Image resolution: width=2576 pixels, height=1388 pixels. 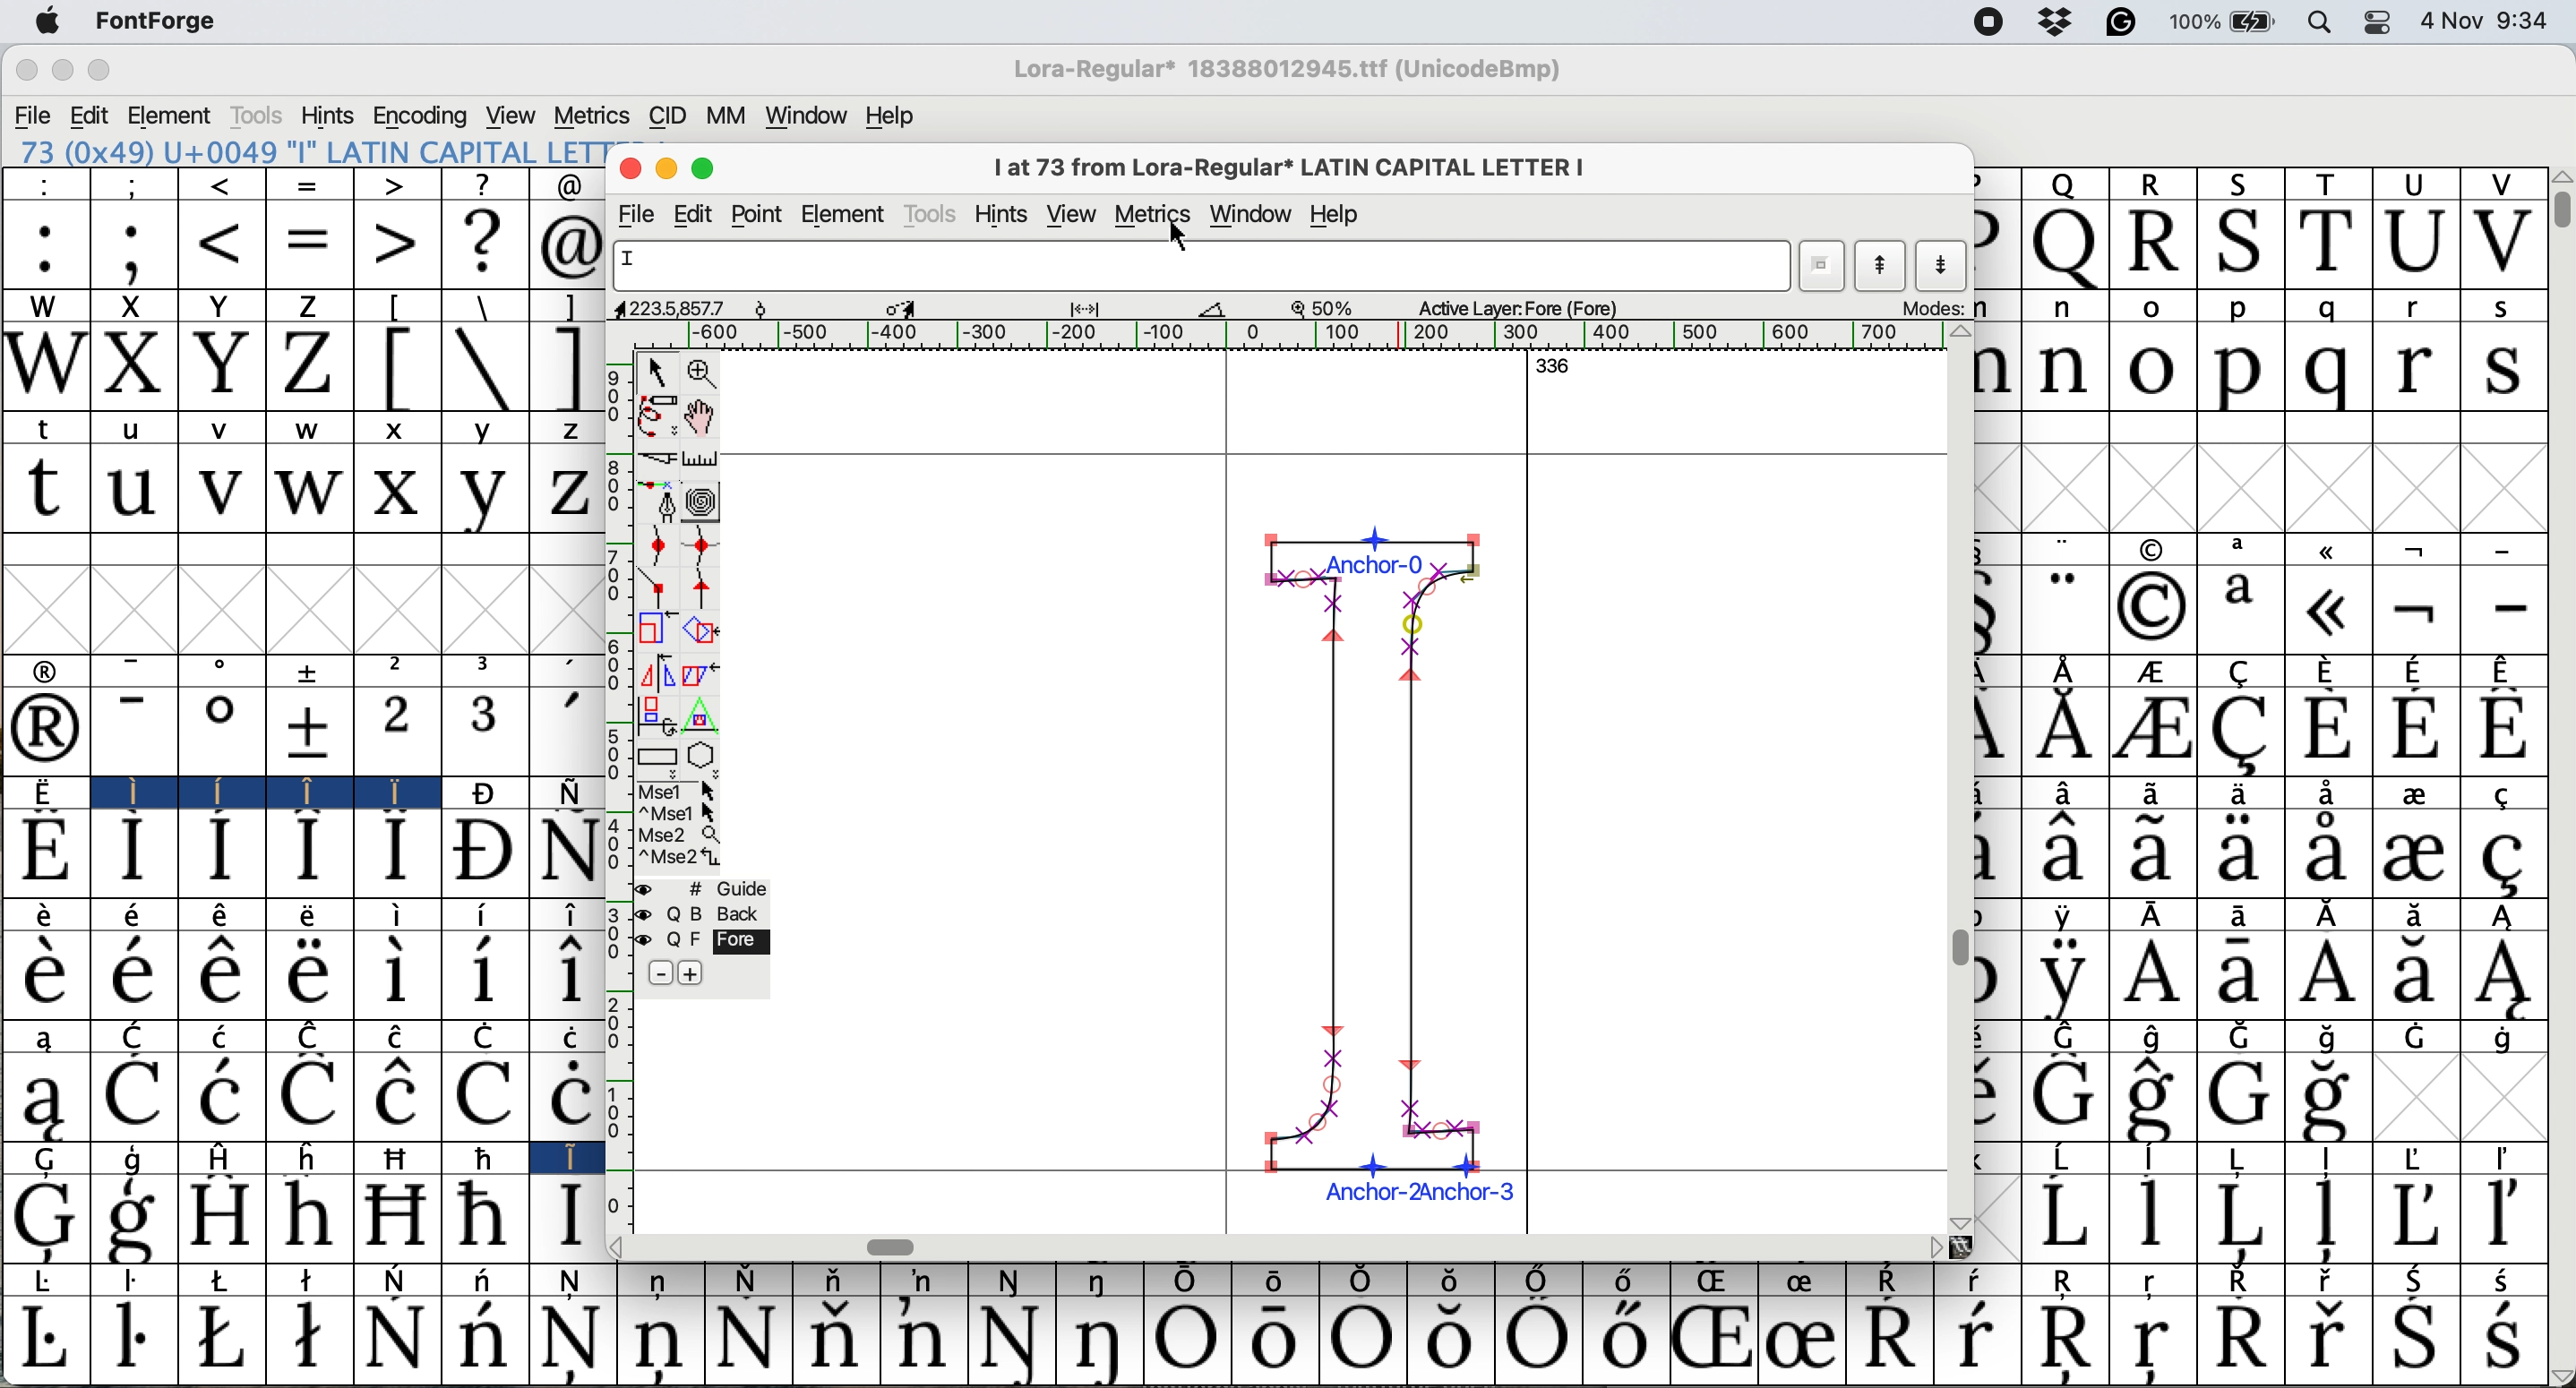 I want to click on tools, so click(x=254, y=117).